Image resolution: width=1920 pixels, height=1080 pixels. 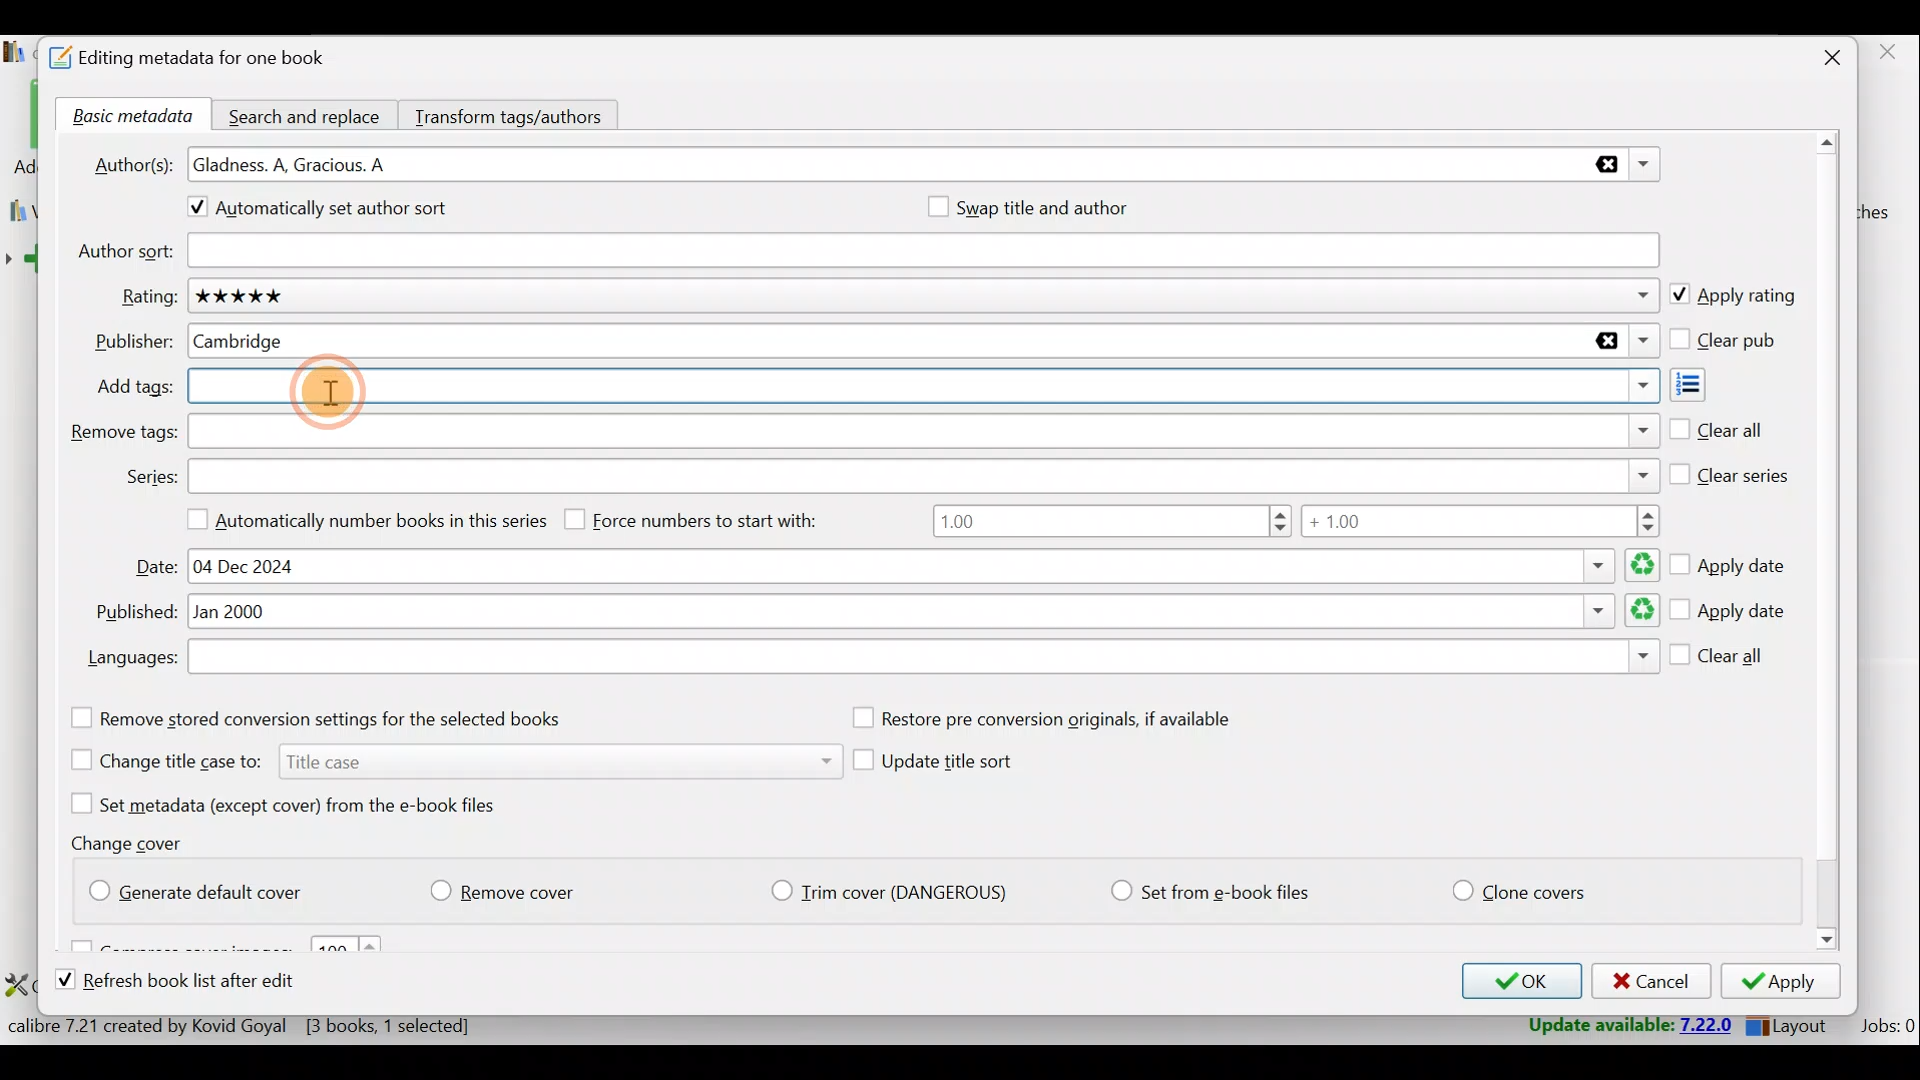 What do you see at coordinates (922, 343) in the screenshot?
I see `Publisher` at bounding box center [922, 343].